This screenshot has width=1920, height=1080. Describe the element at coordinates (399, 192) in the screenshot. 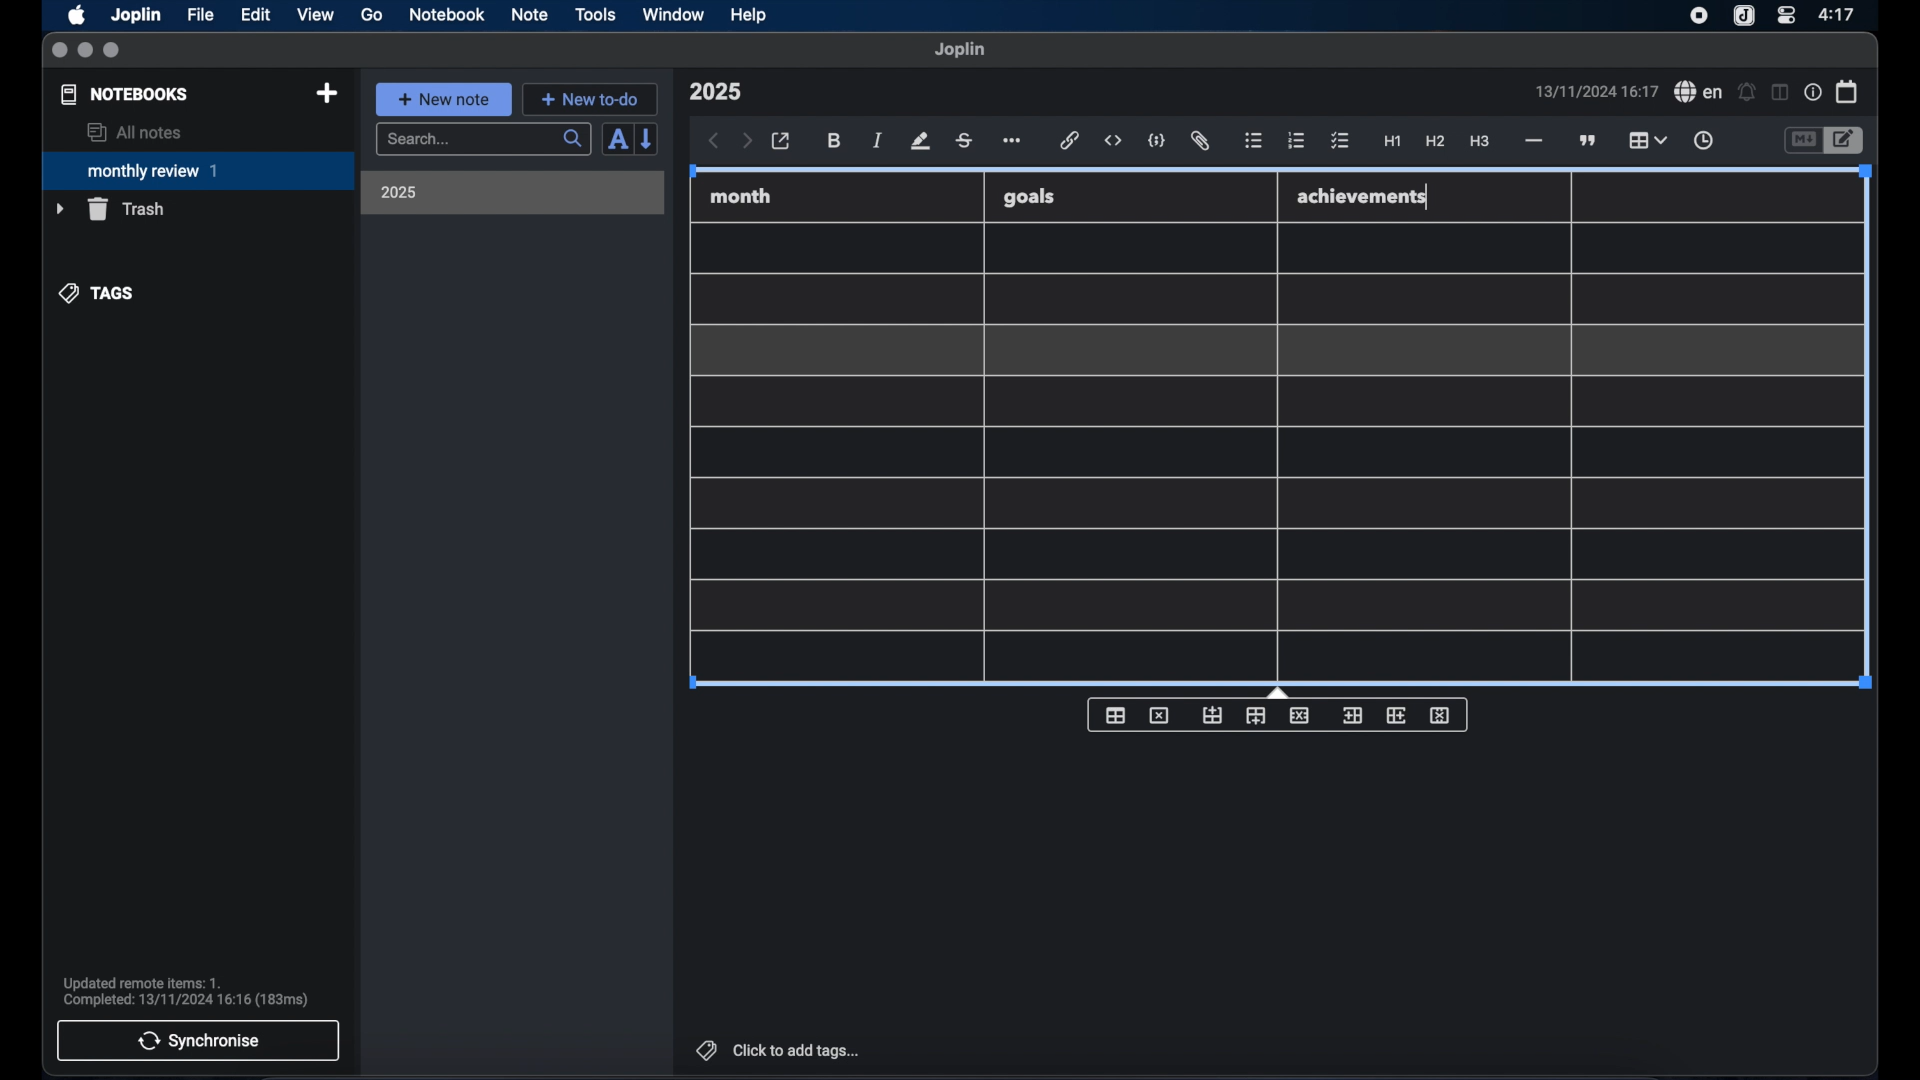

I see `2025` at that location.